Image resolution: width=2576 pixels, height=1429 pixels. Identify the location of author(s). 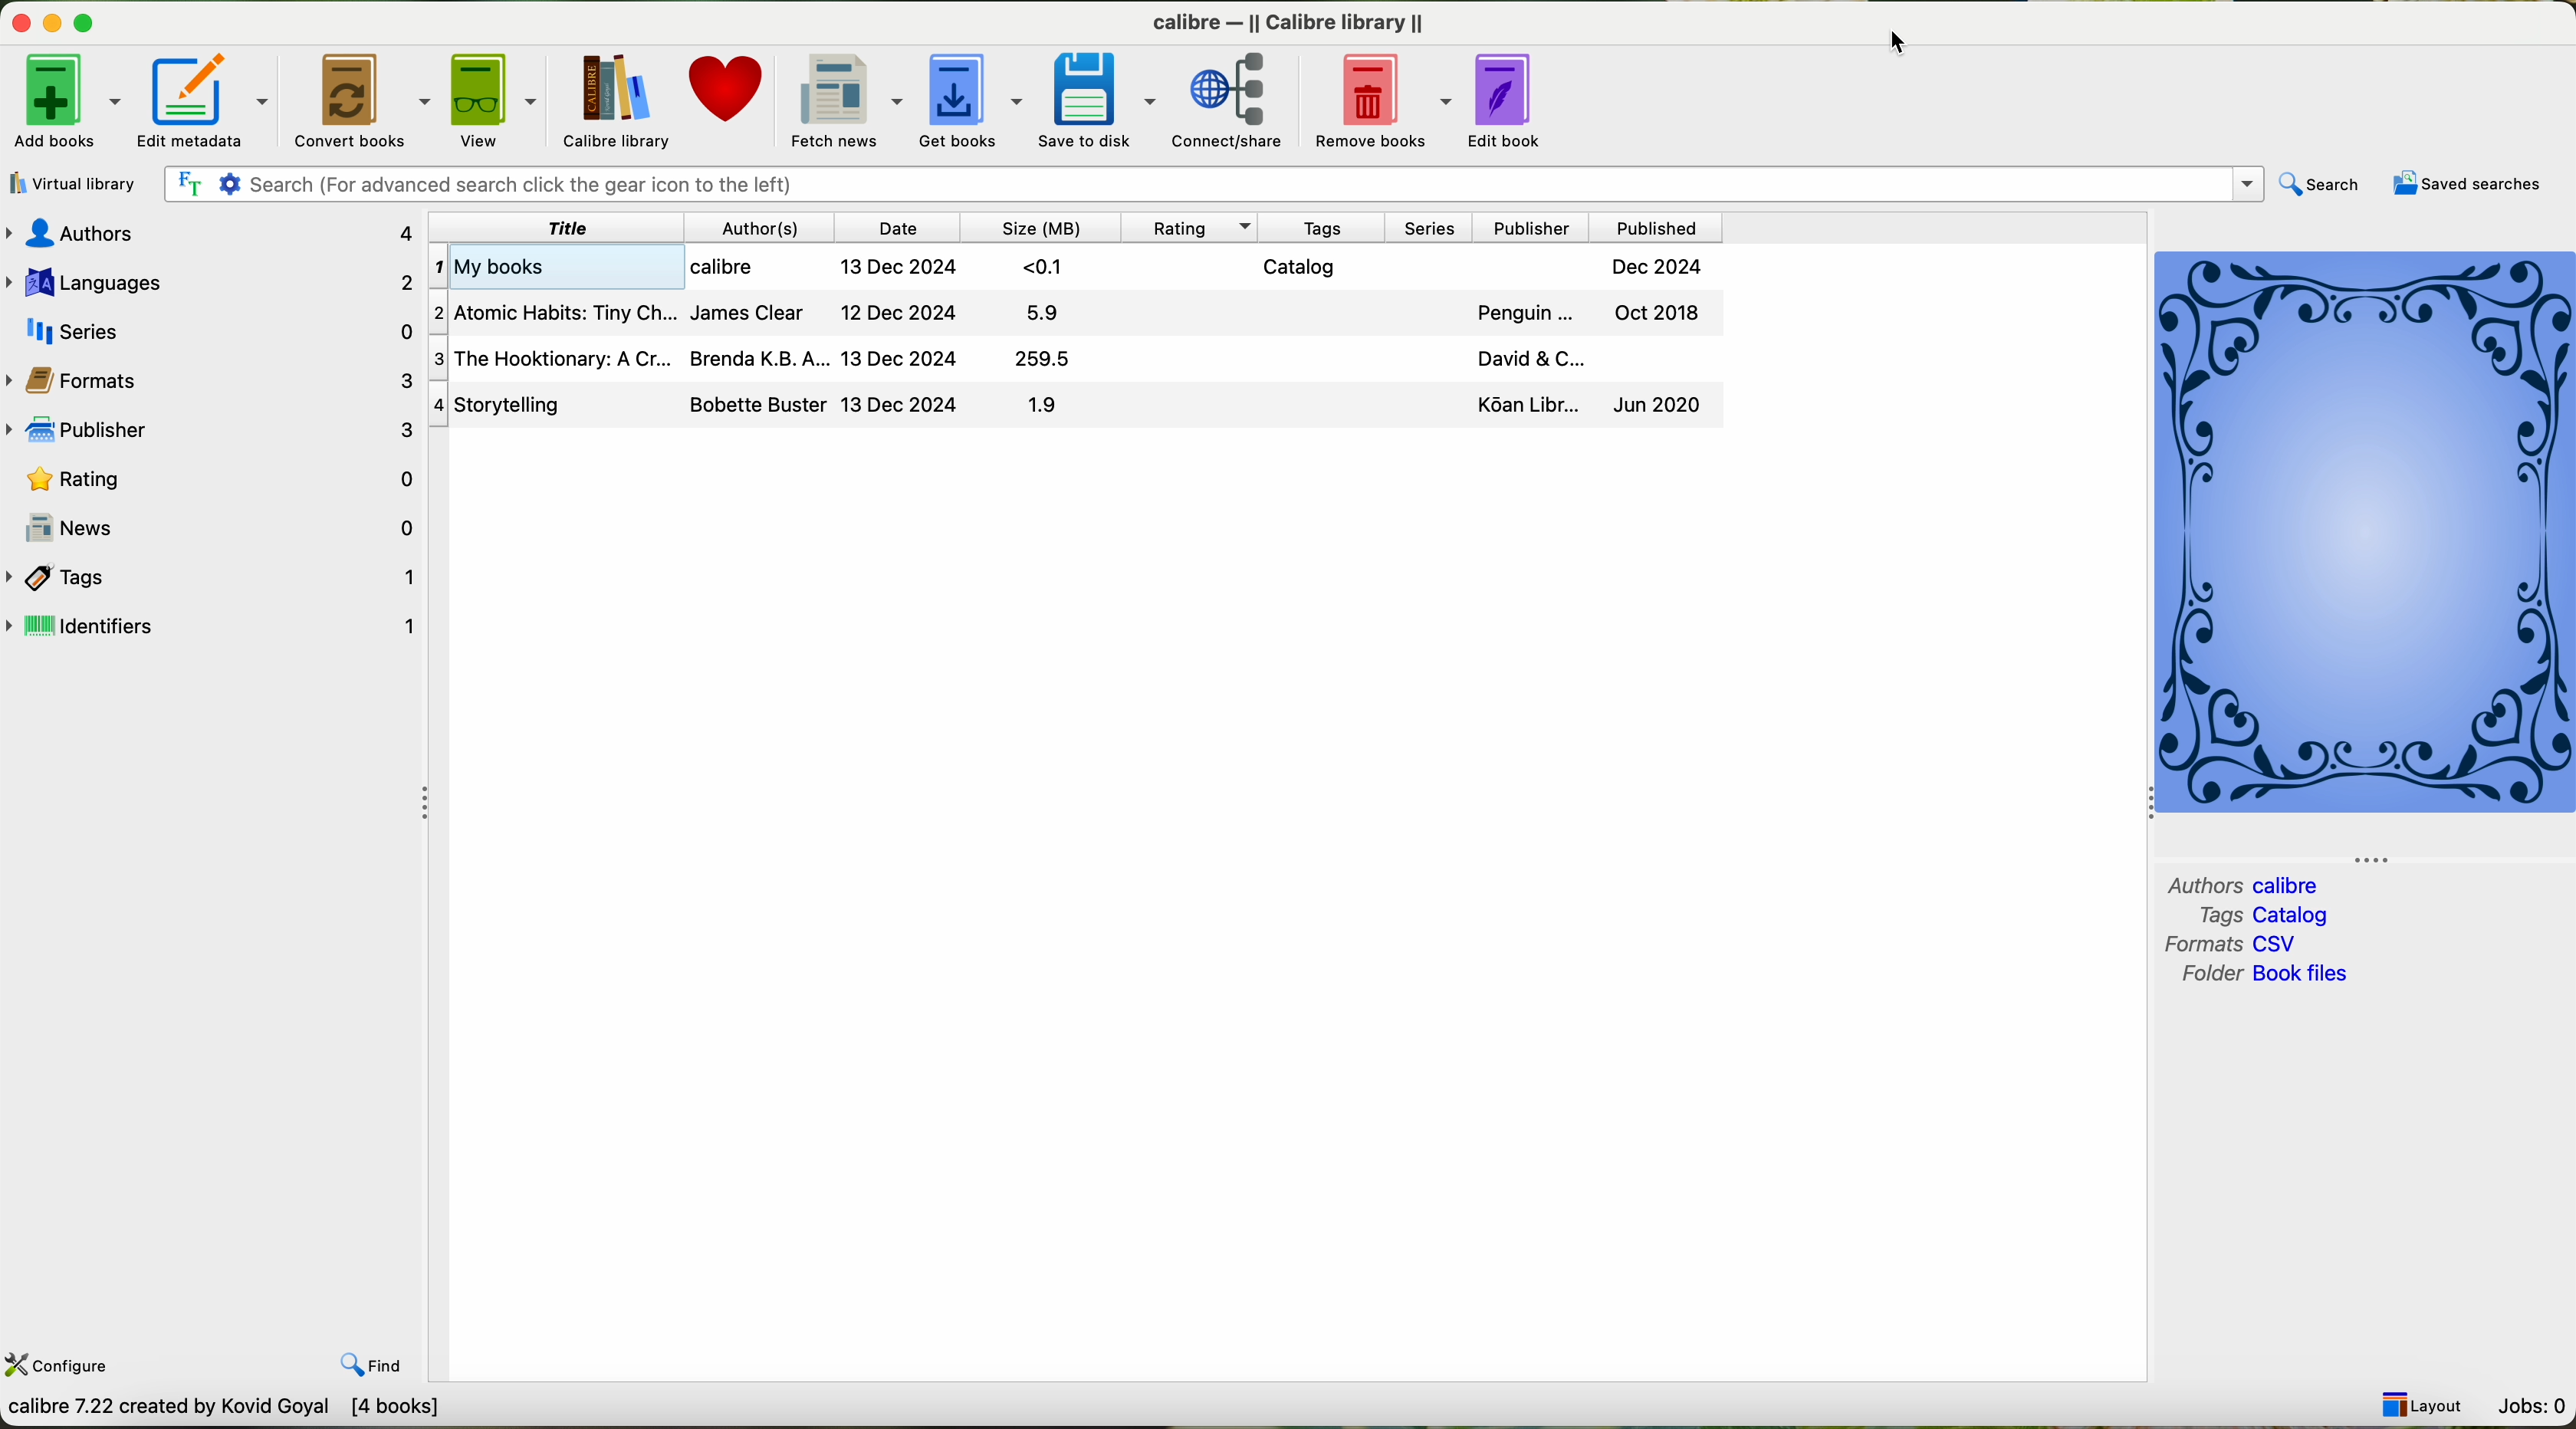
(757, 230).